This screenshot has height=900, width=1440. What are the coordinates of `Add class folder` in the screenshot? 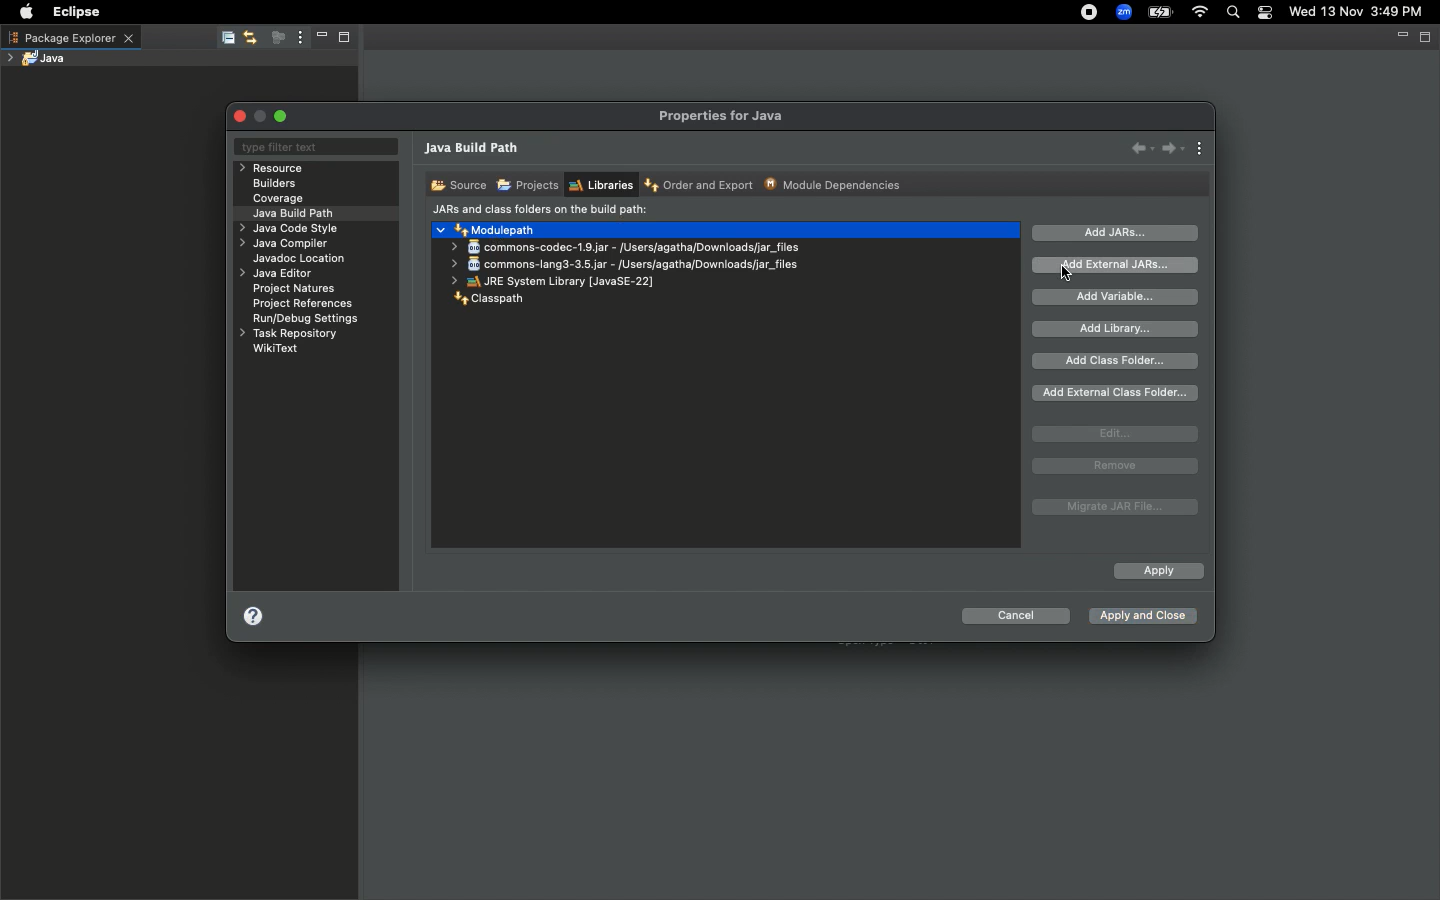 It's located at (1117, 361).